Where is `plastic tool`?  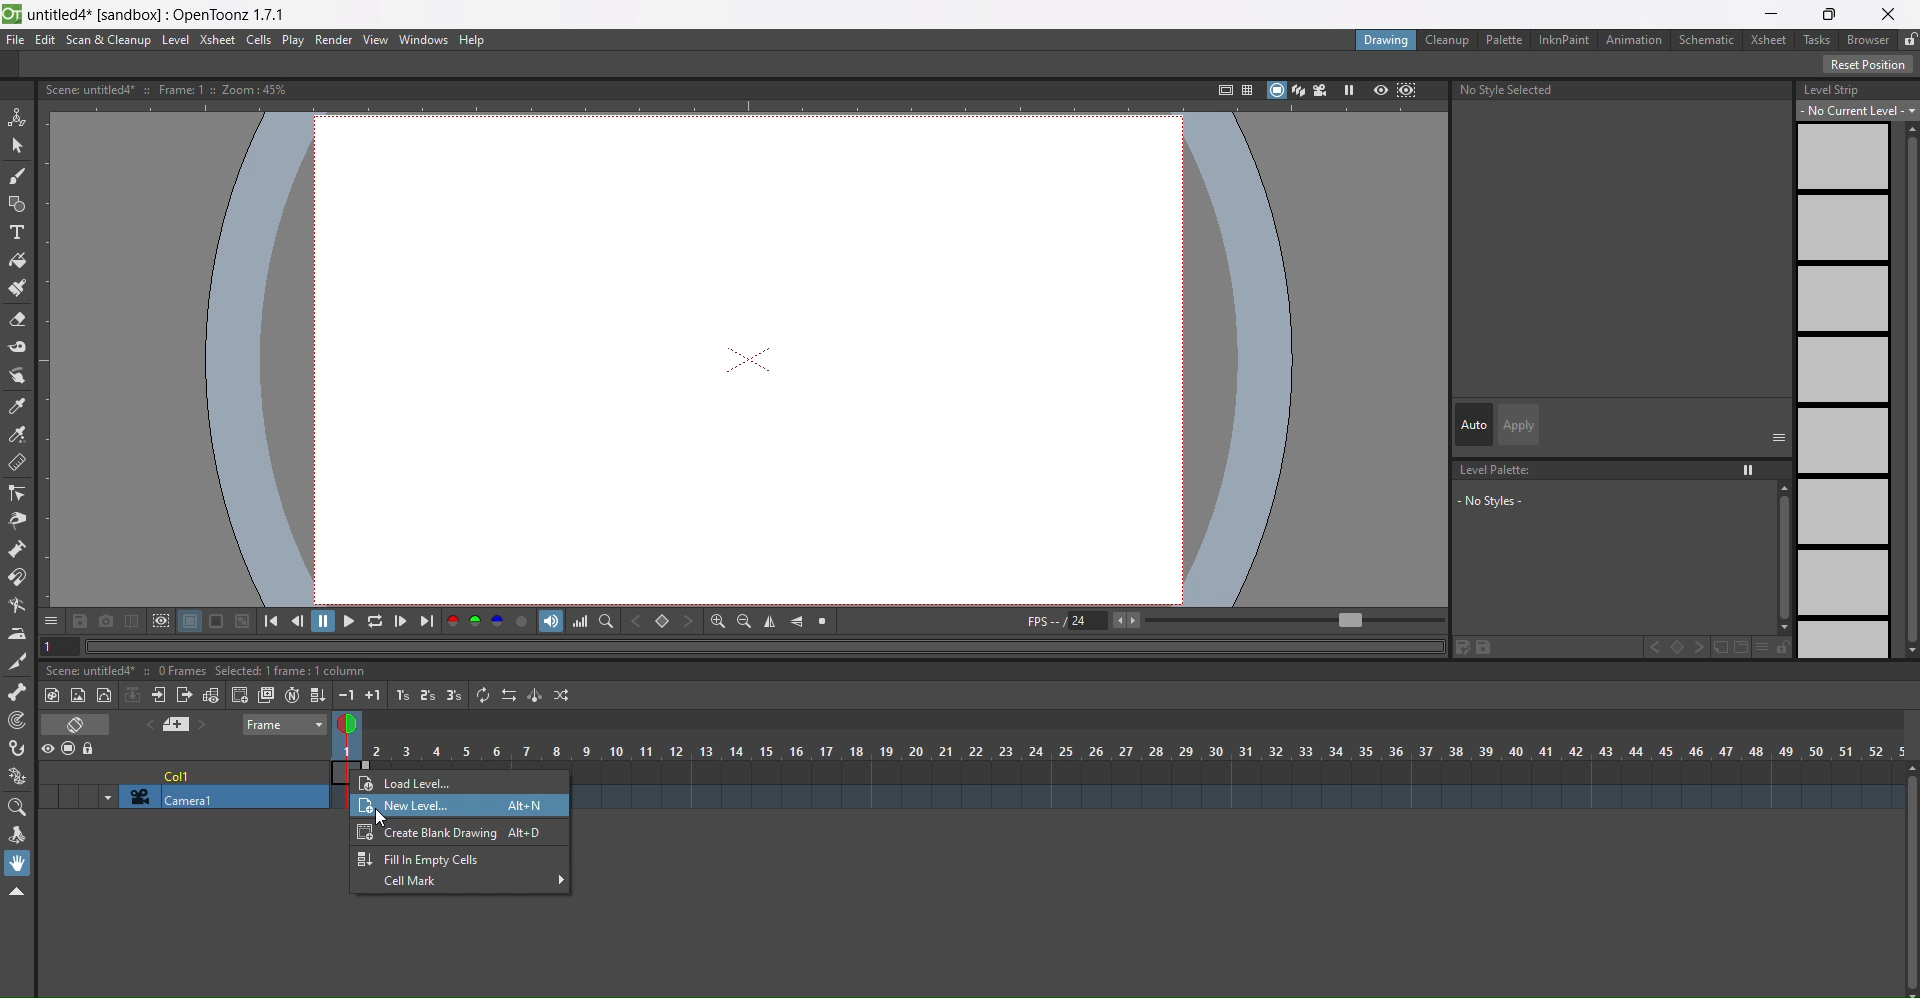
plastic tool is located at coordinates (16, 777).